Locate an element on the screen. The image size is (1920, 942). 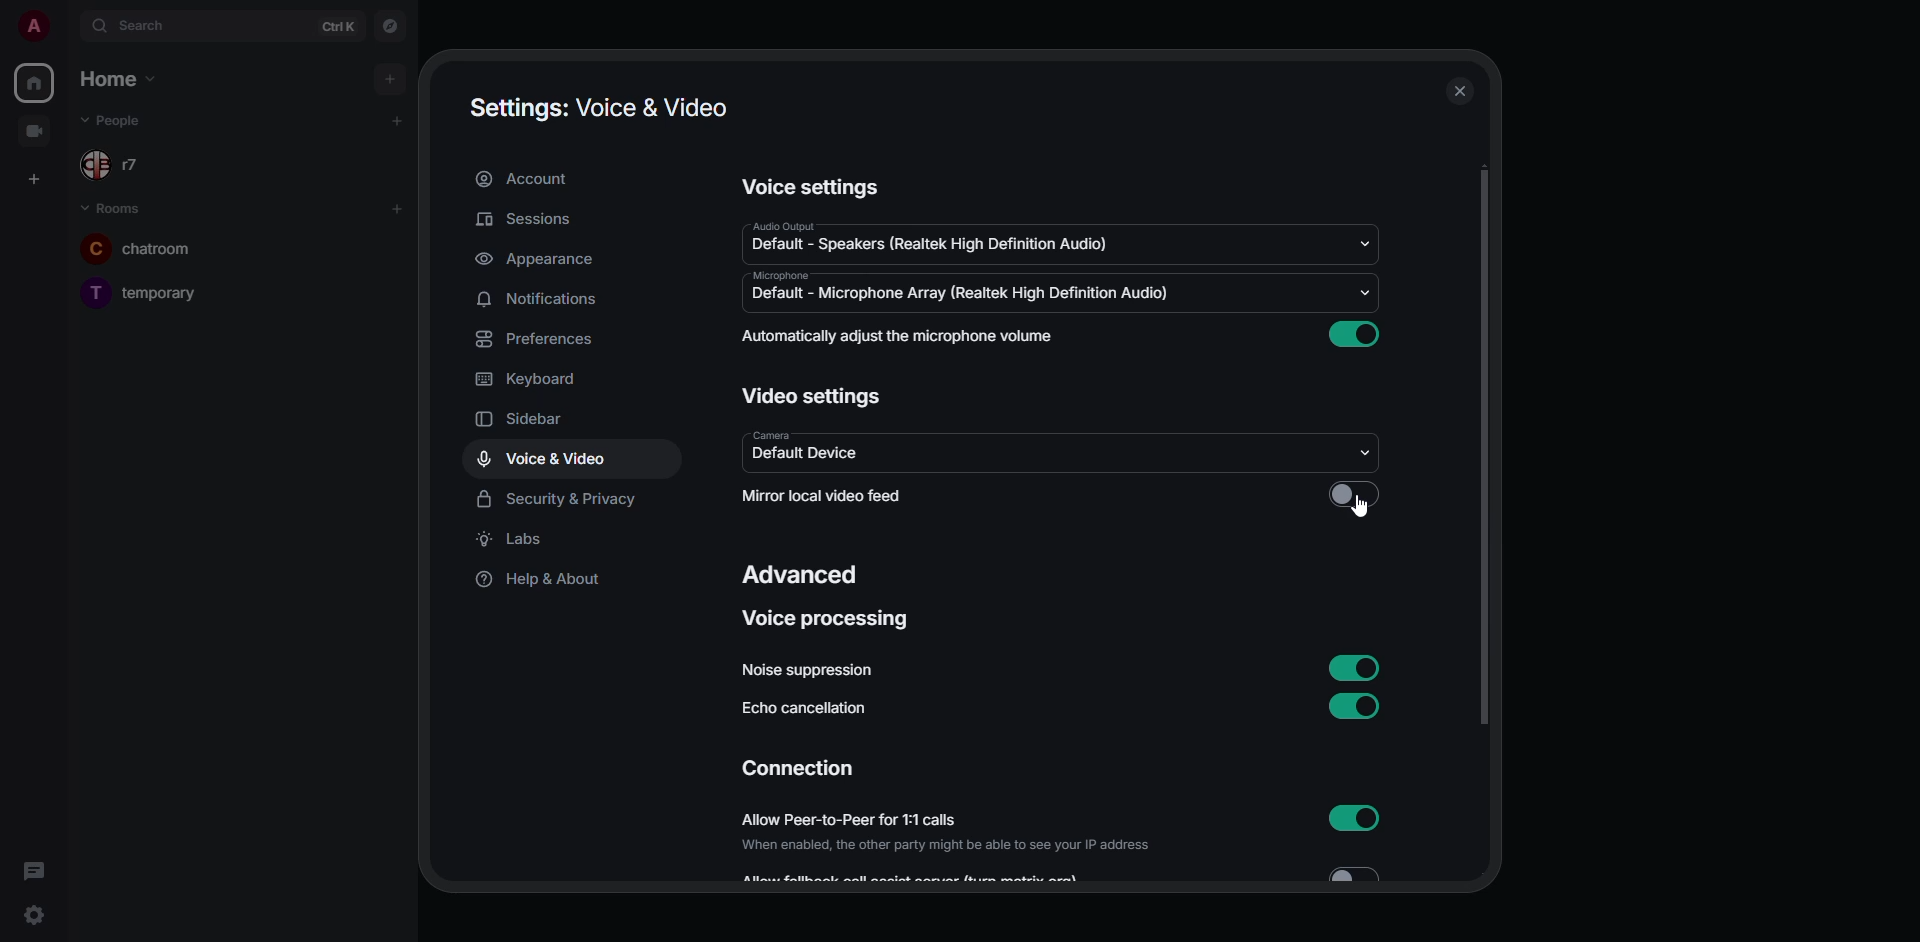
help & about is located at coordinates (543, 580).